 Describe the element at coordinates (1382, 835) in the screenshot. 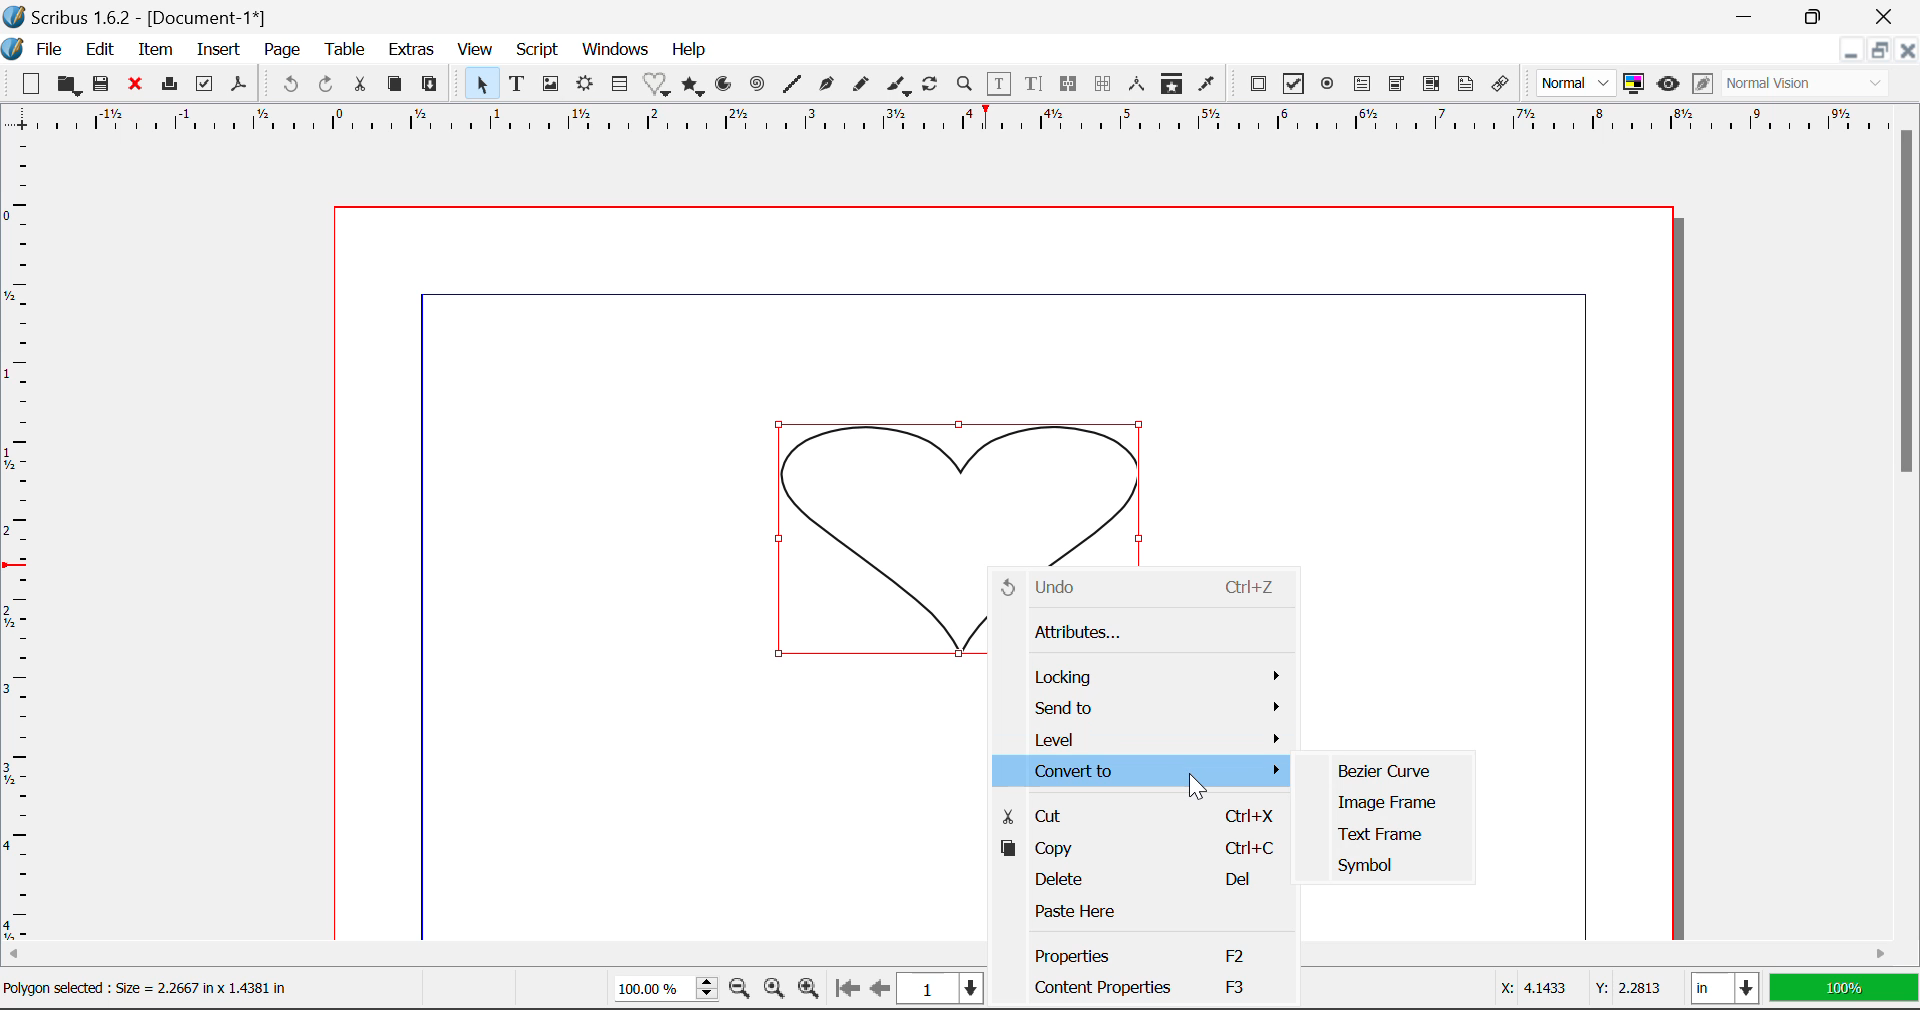

I see `Text Frame` at that location.